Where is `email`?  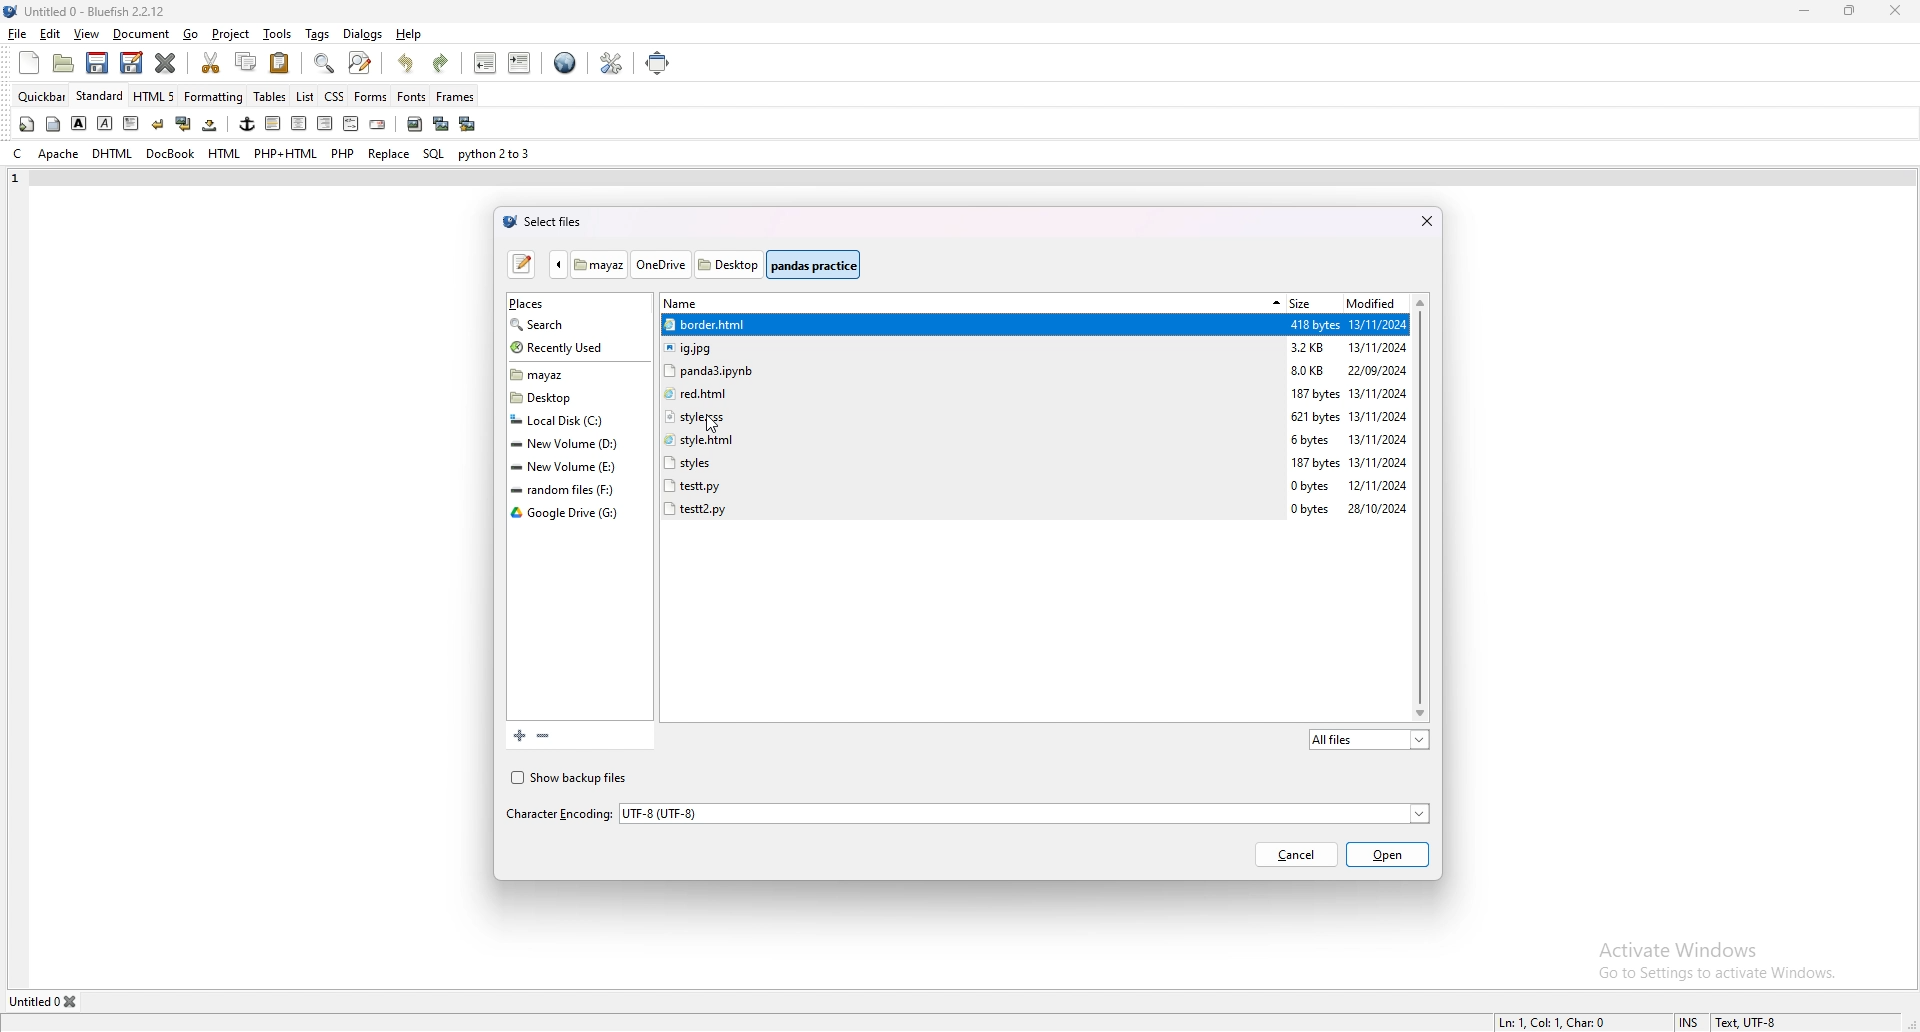
email is located at coordinates (379, 124).